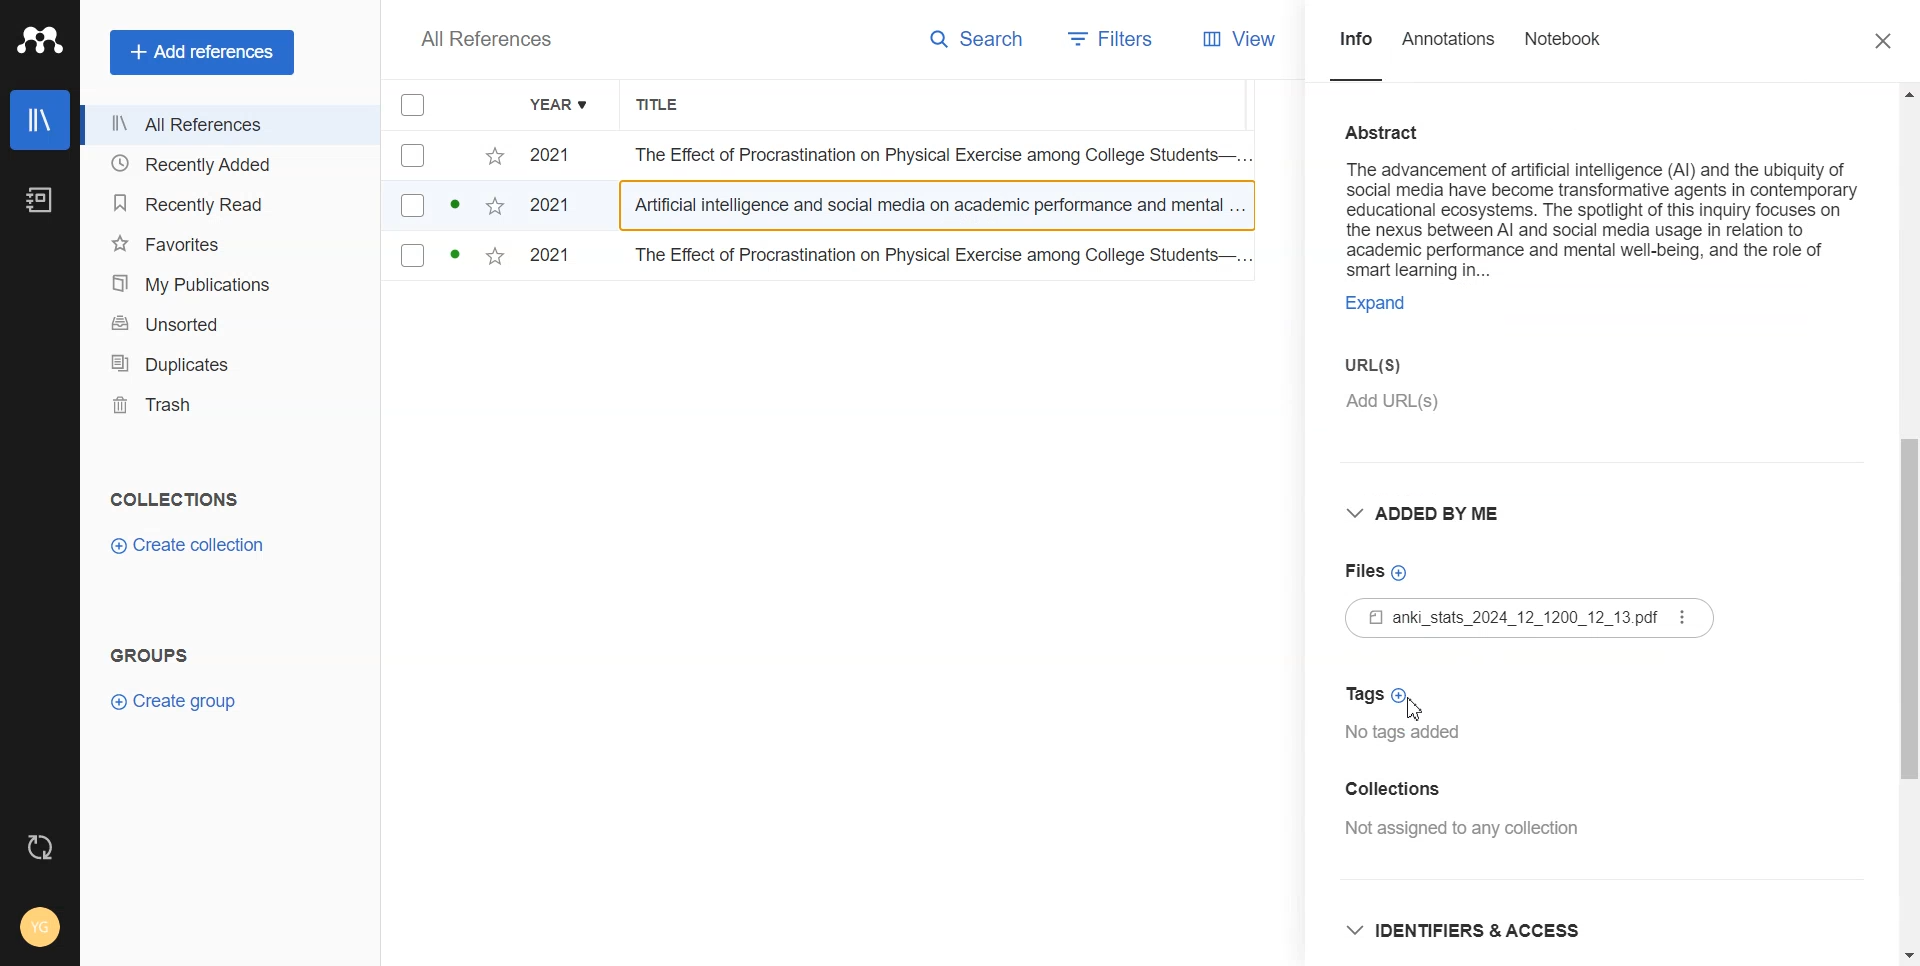 Image resolution: width=1920 pixels, height=966 pixels. I want to click on No tags added, so click(1418, 732).